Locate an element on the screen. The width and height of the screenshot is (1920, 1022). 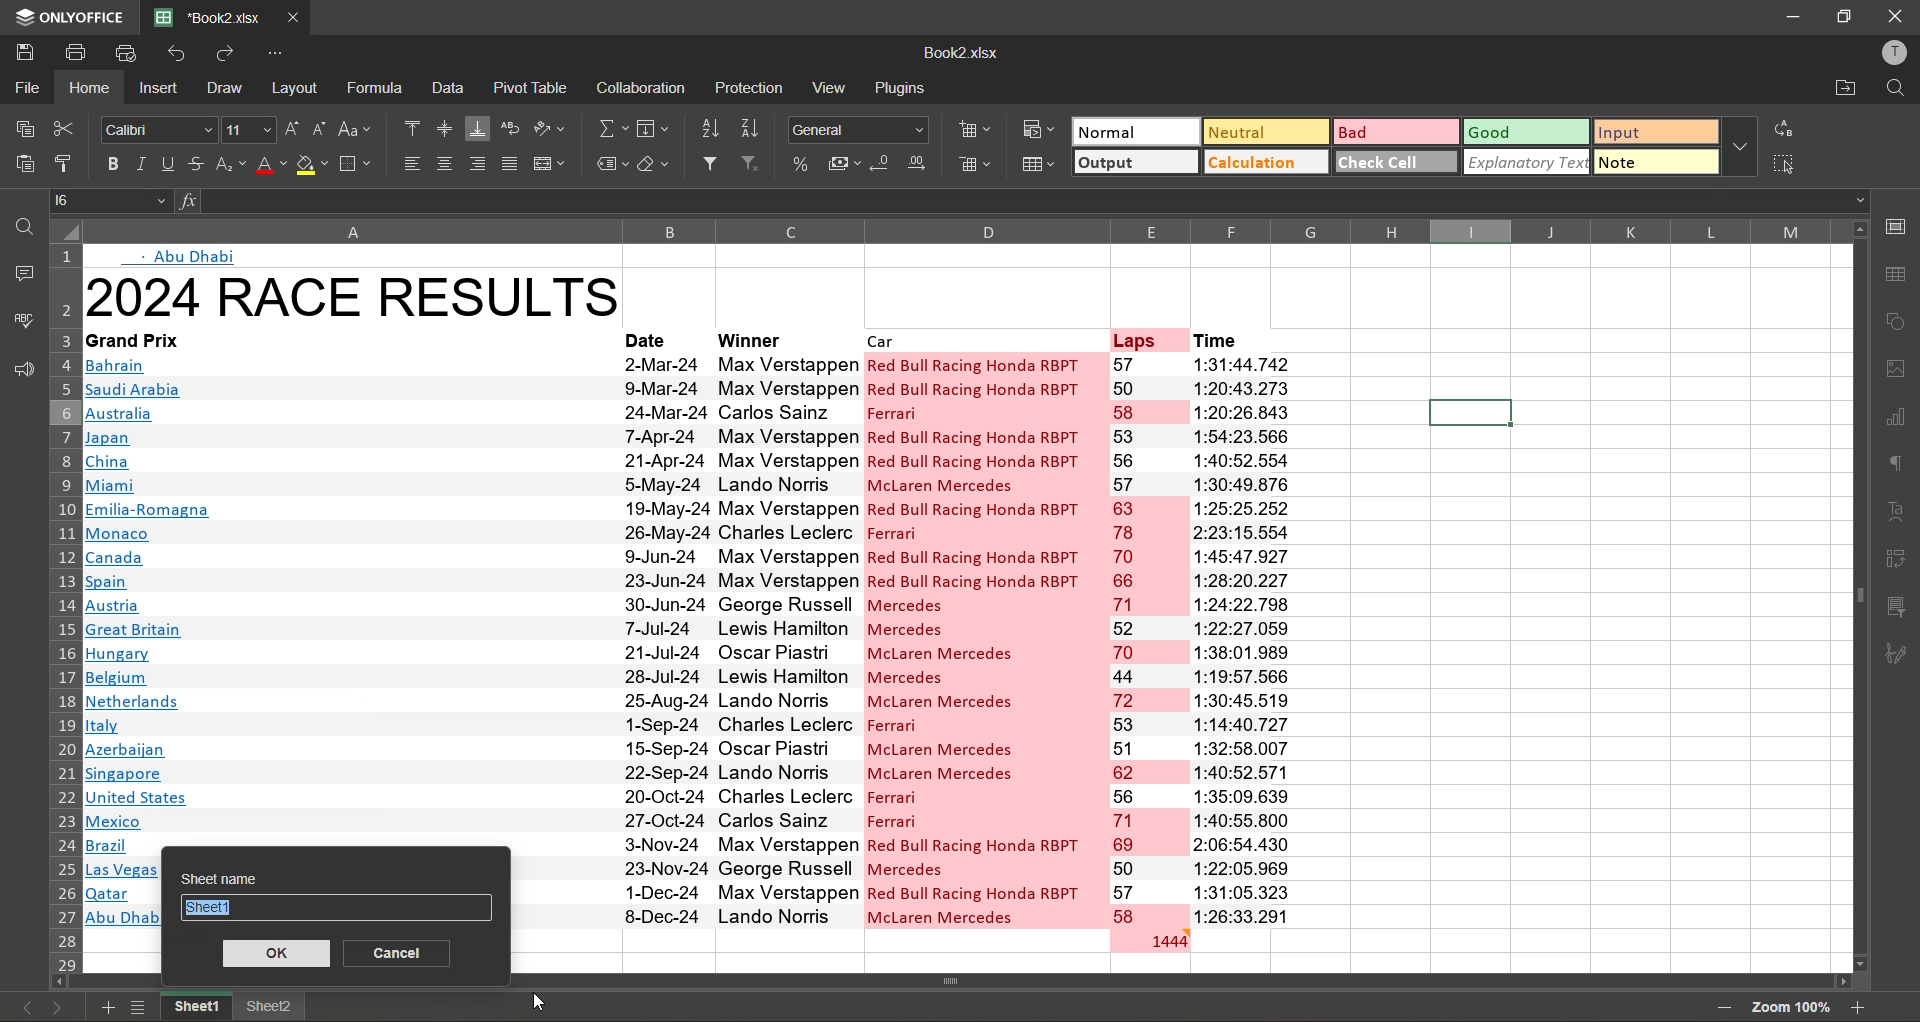
cell address is located at coordinates (110, 199).